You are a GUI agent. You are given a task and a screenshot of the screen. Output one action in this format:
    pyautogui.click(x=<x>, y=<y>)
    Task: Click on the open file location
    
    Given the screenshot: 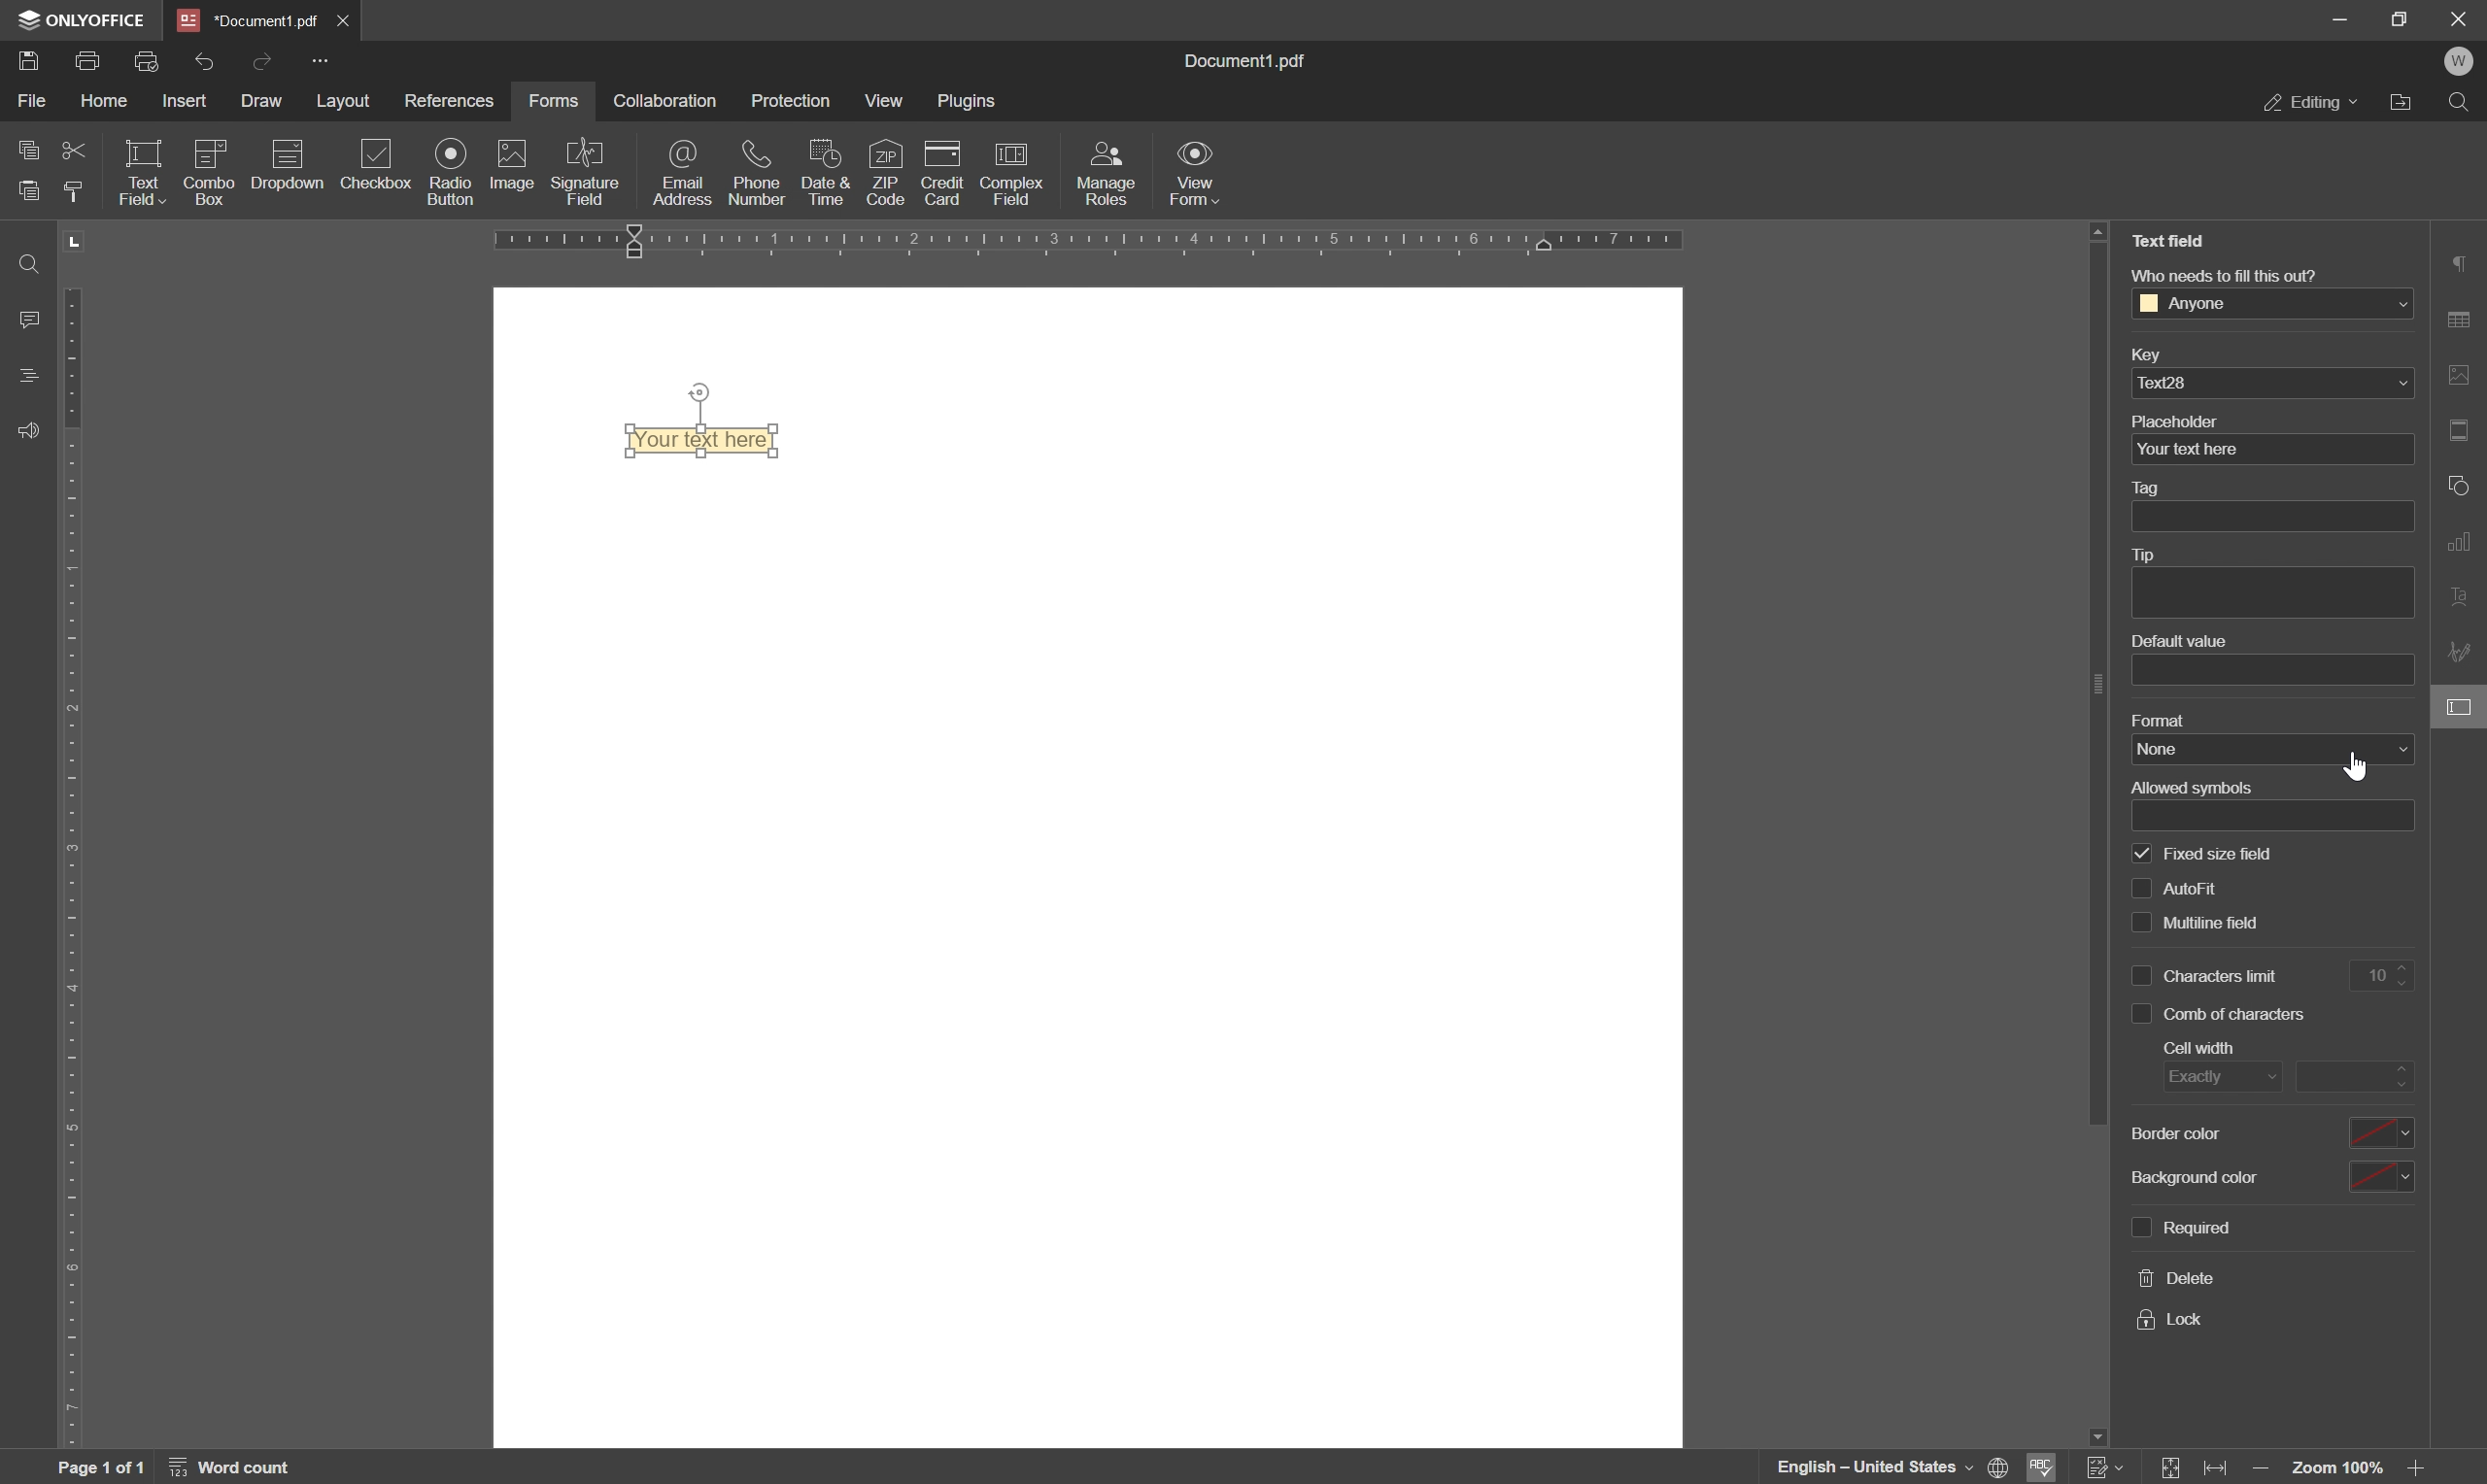 What is the action you would take?
    pyautogui.click(x=2401, y=103)
    